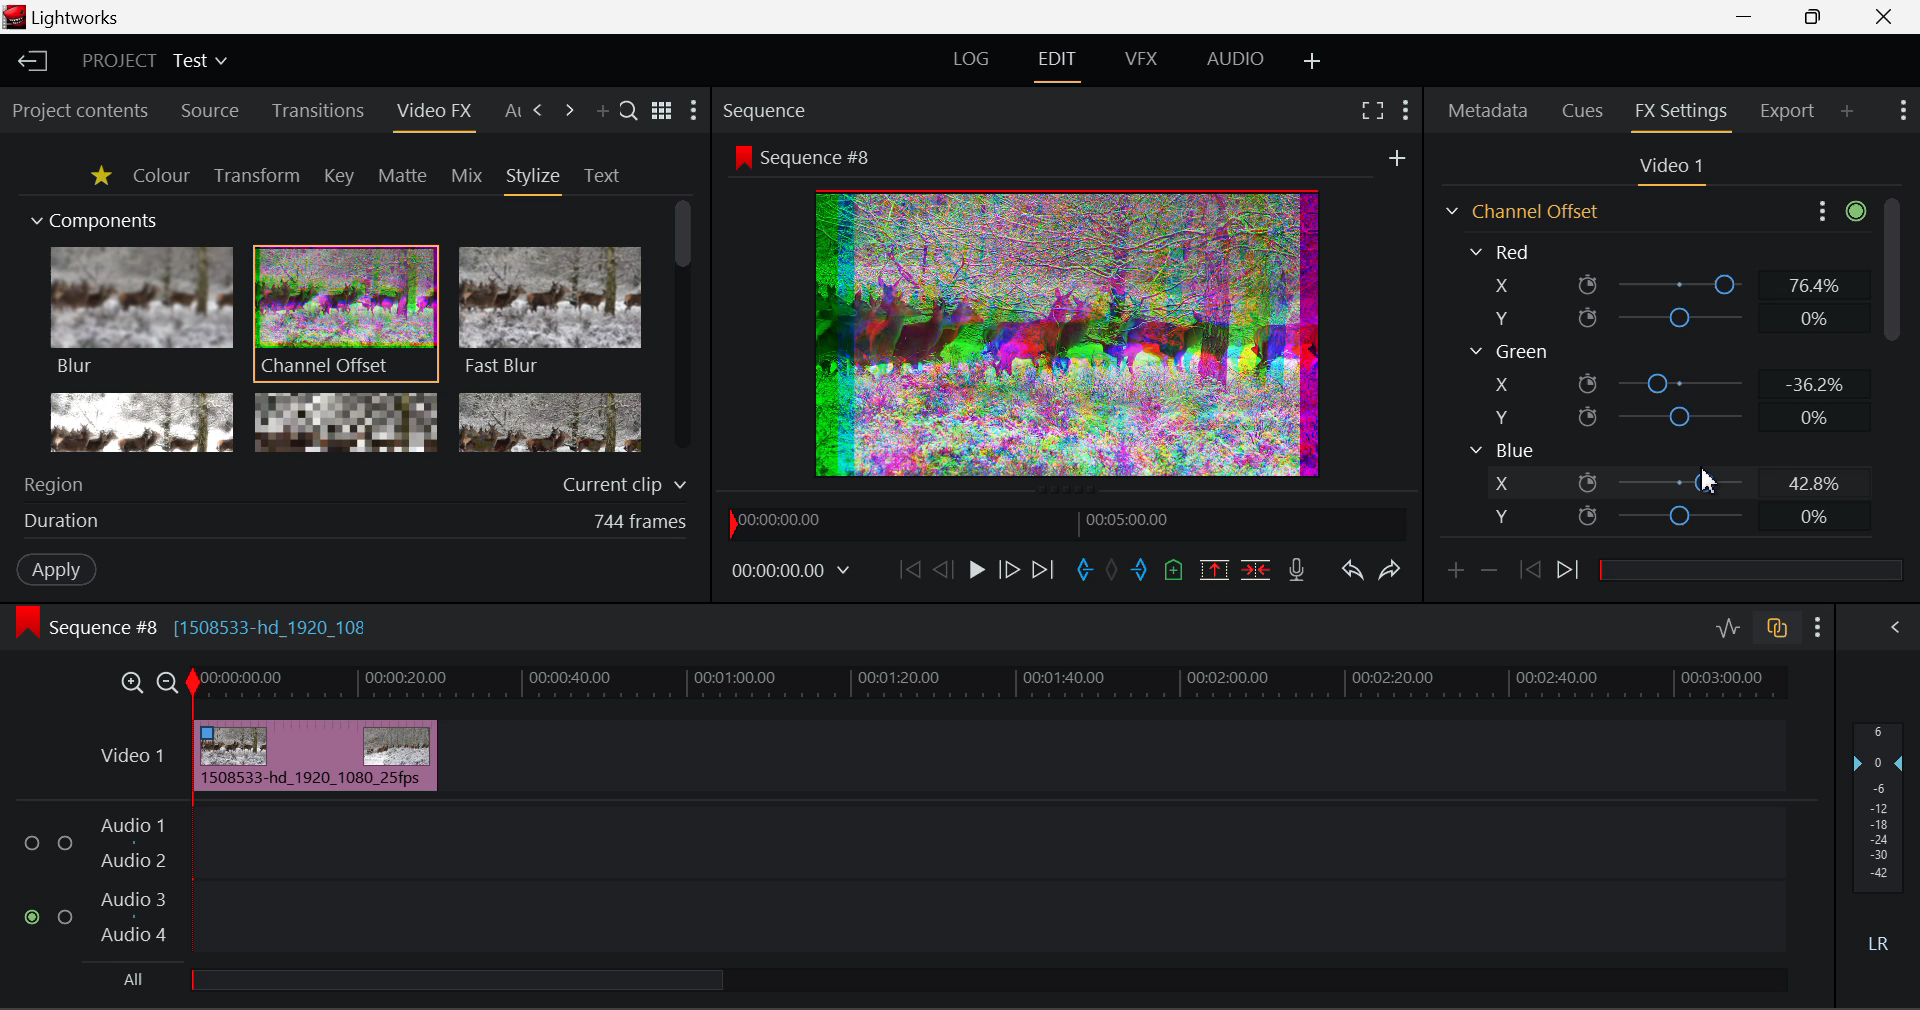  What do you see at coordinates (1508, 351) in the screenshot?
I see `Green` at bounding box center [1508, 351].